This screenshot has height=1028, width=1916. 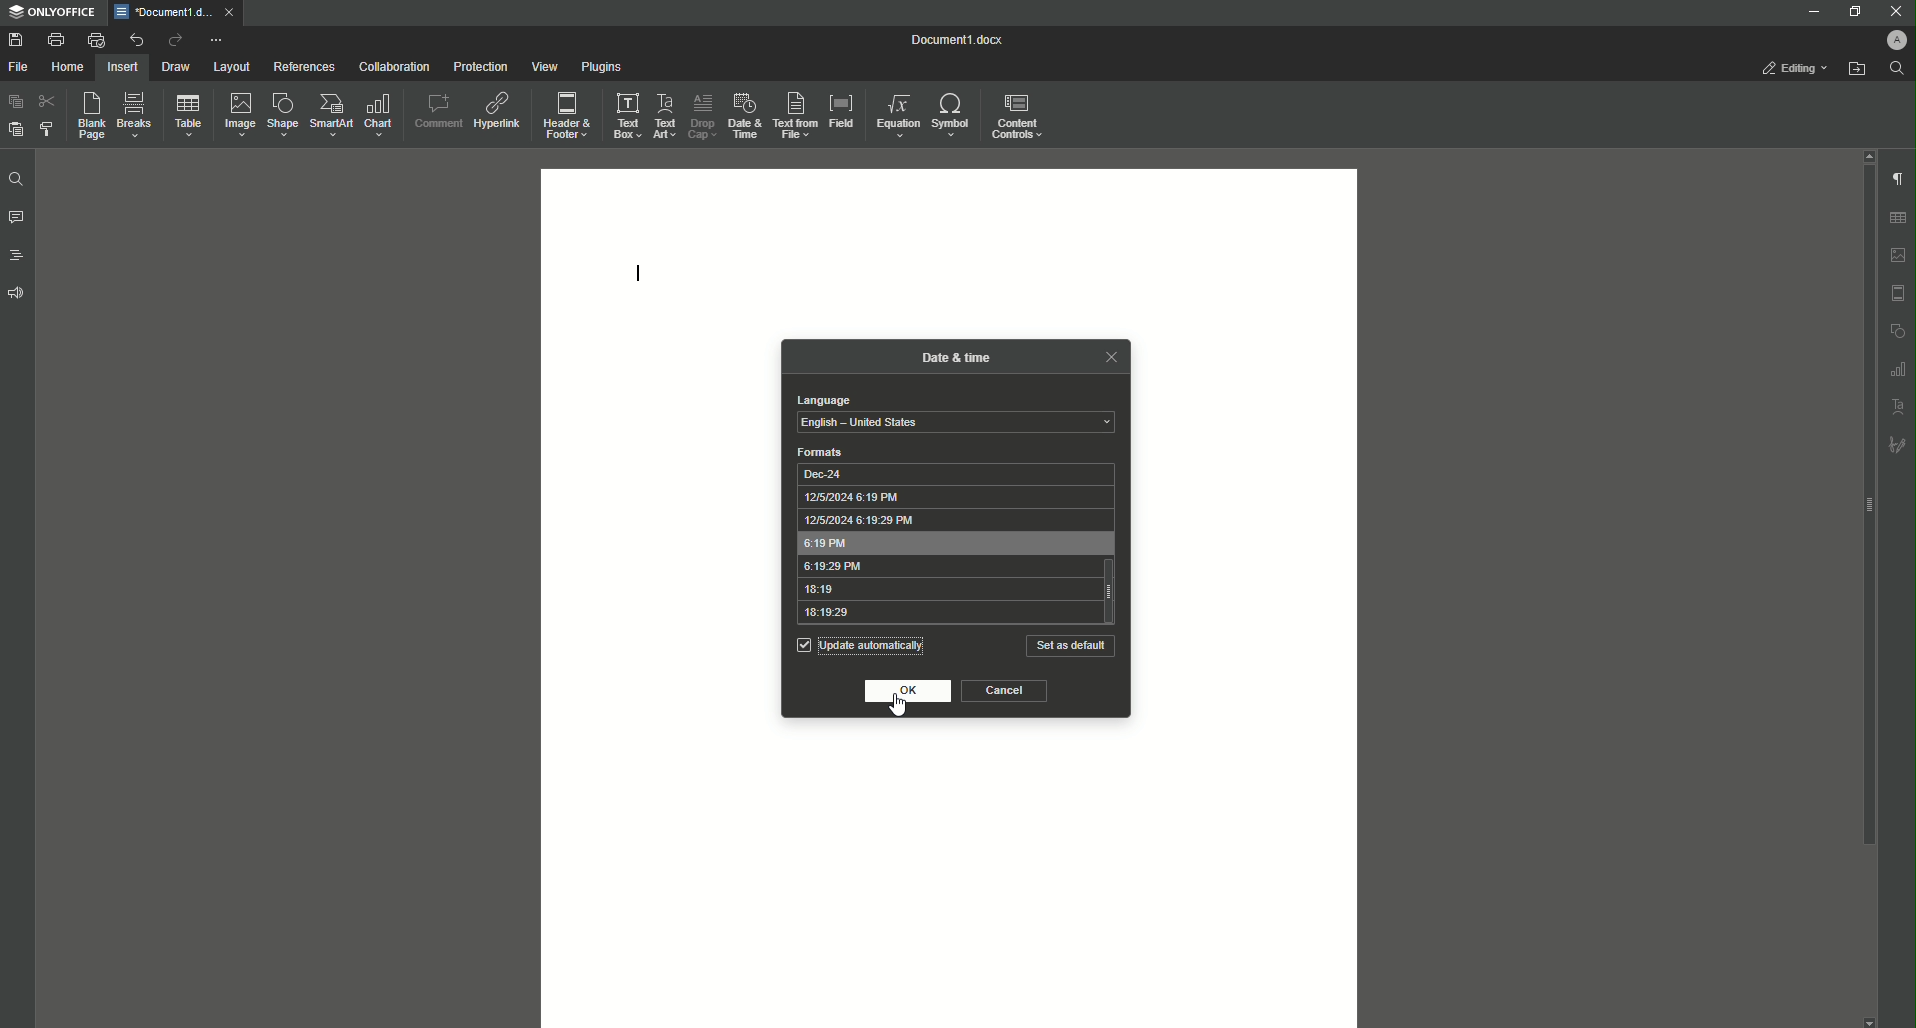 I want to click on table settings, so click(x=1897, y=218).